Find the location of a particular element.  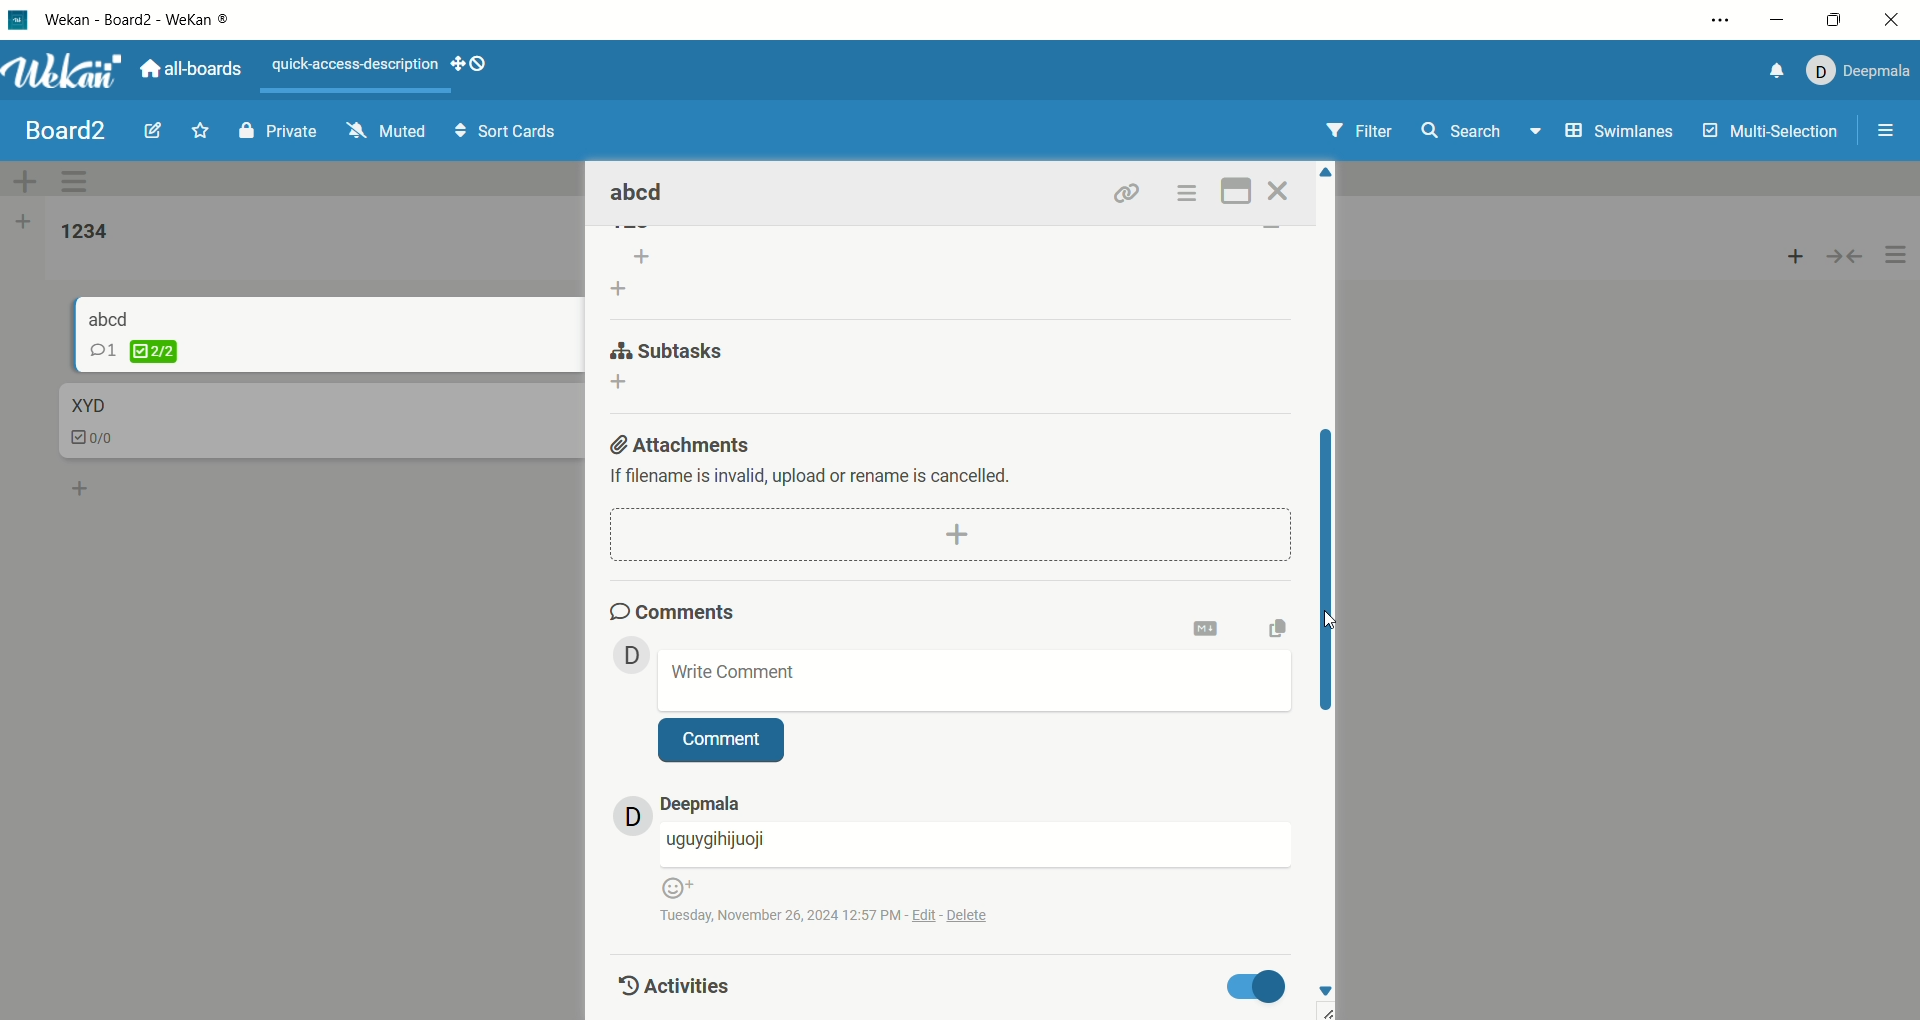

link is located at coordinates (1127, 192).